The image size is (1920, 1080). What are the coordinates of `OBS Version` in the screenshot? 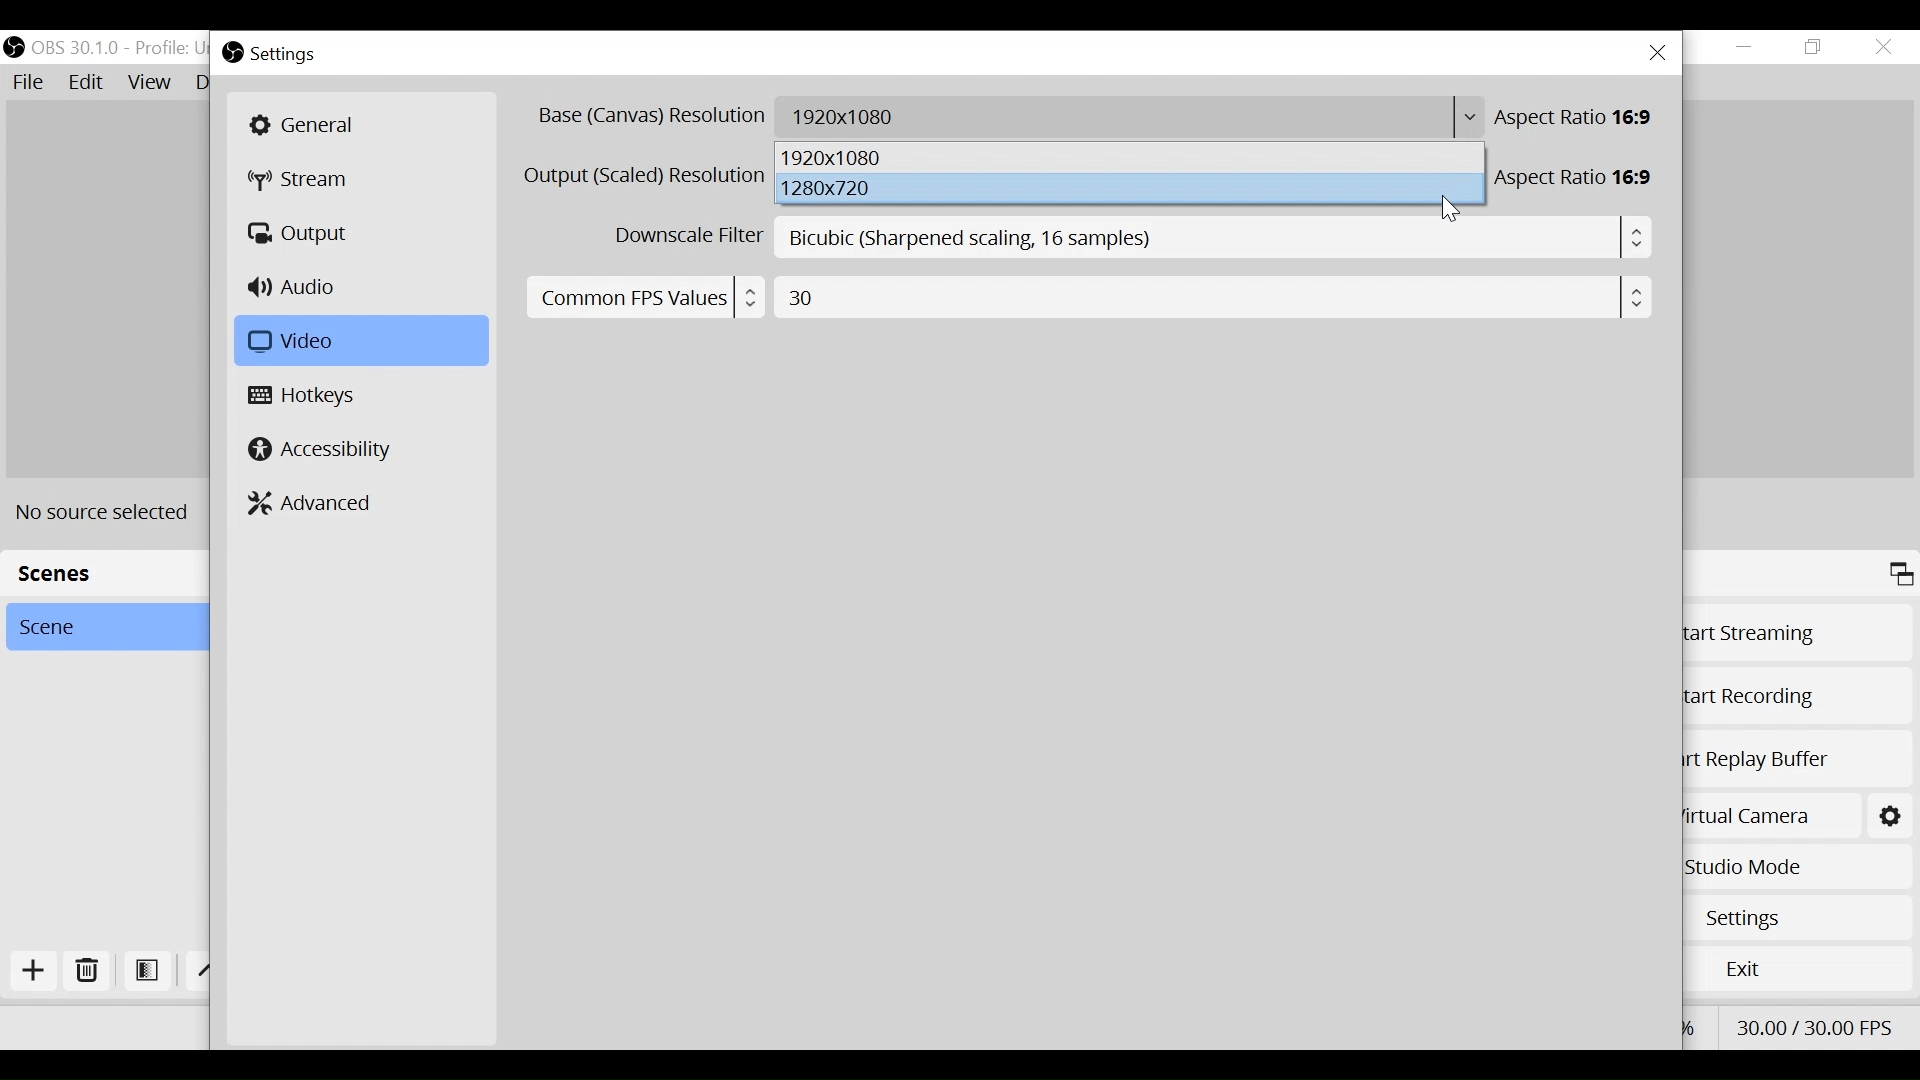 It's located at (75, 48).